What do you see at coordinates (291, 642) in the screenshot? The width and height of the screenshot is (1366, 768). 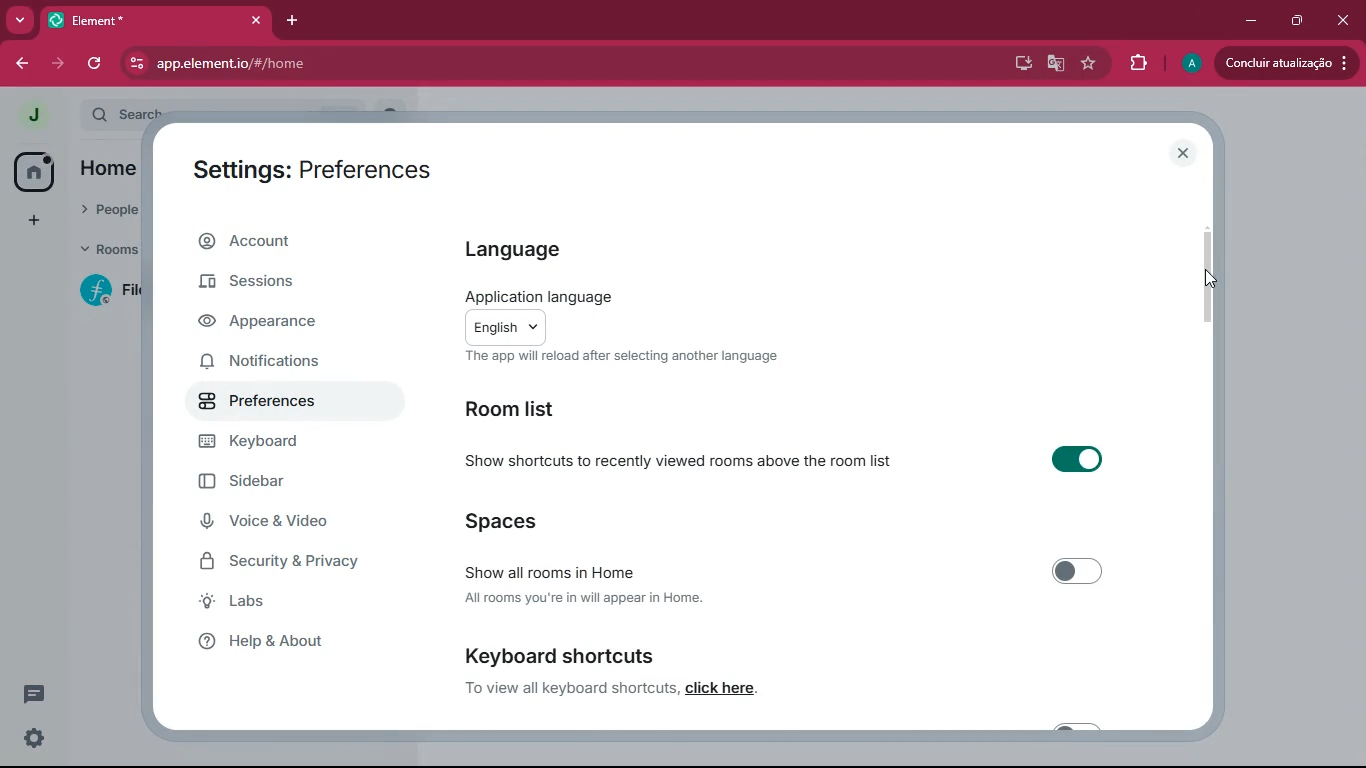 I see `help` at bounding box center [291, 642].